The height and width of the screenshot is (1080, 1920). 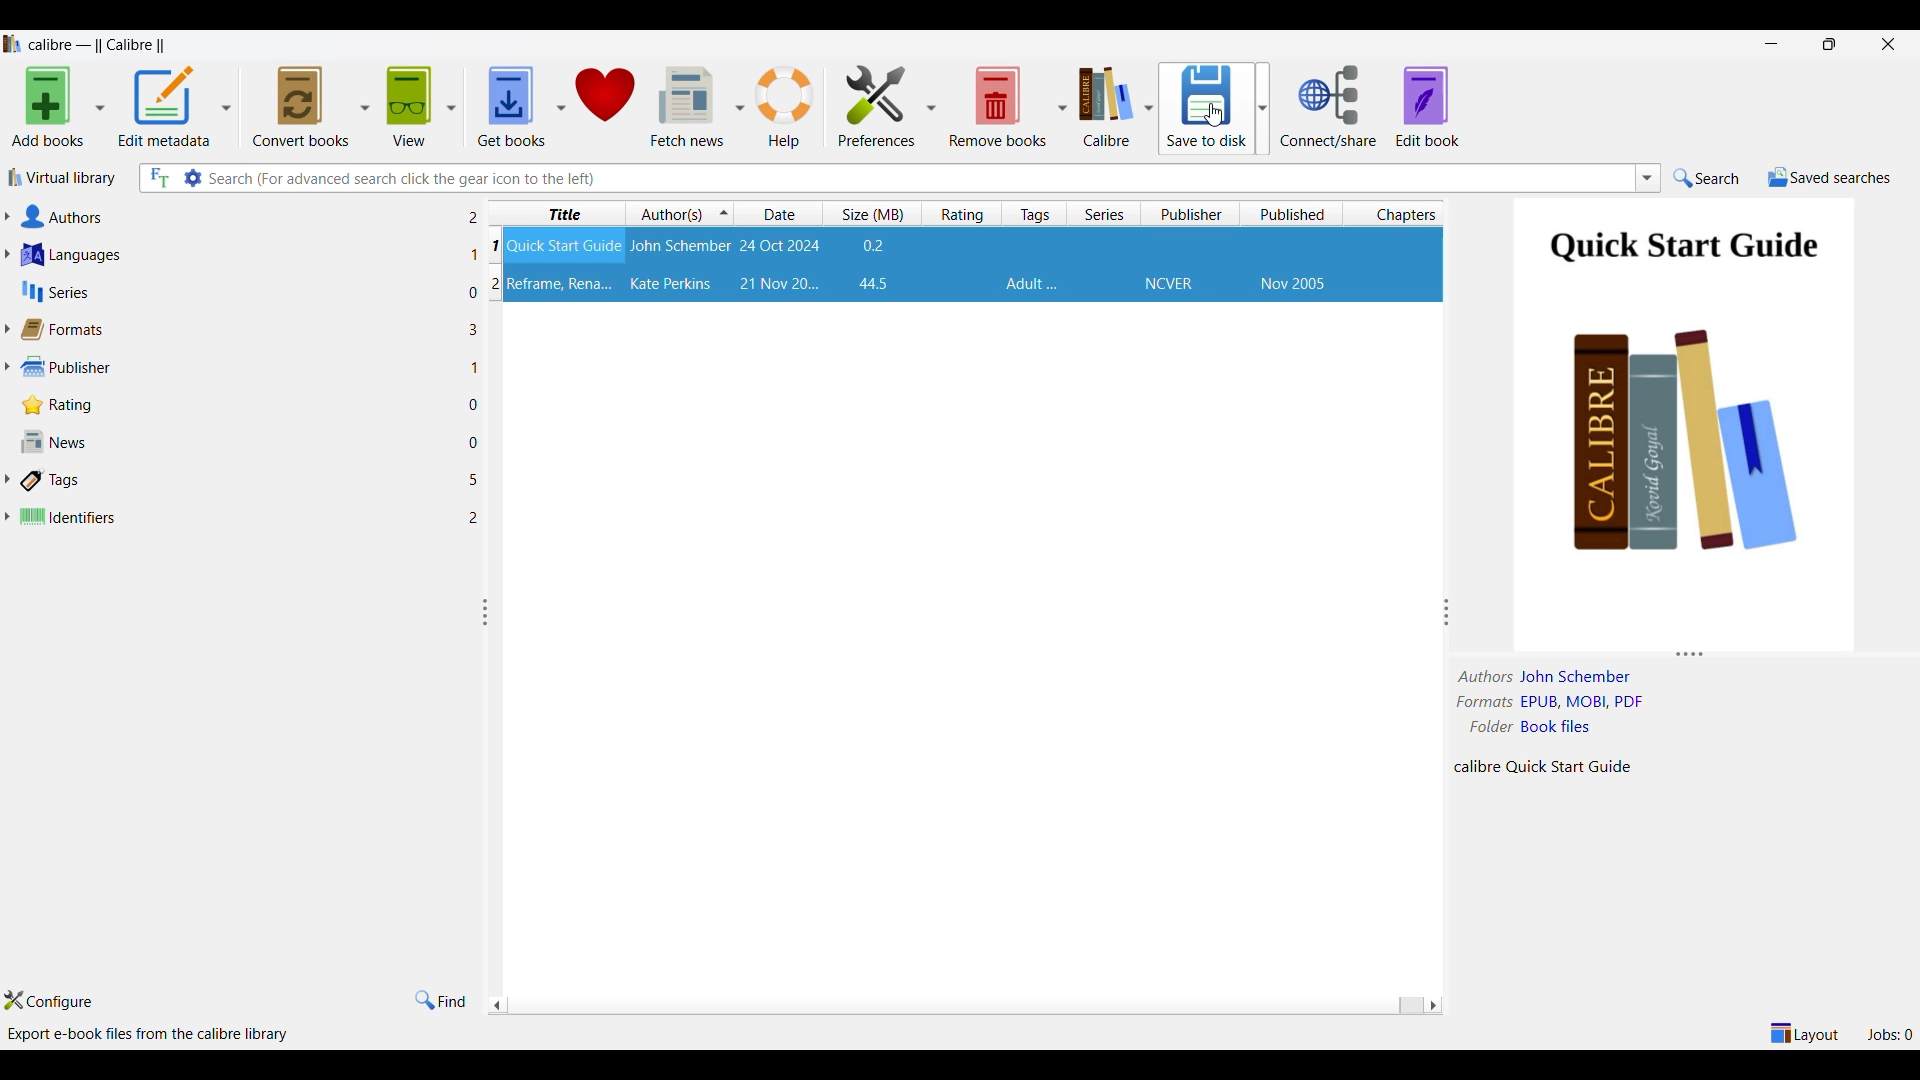 What do you see at coordinates (98, 45) in the screenshot?
I see `Software name` at bounding box center [98, 45].